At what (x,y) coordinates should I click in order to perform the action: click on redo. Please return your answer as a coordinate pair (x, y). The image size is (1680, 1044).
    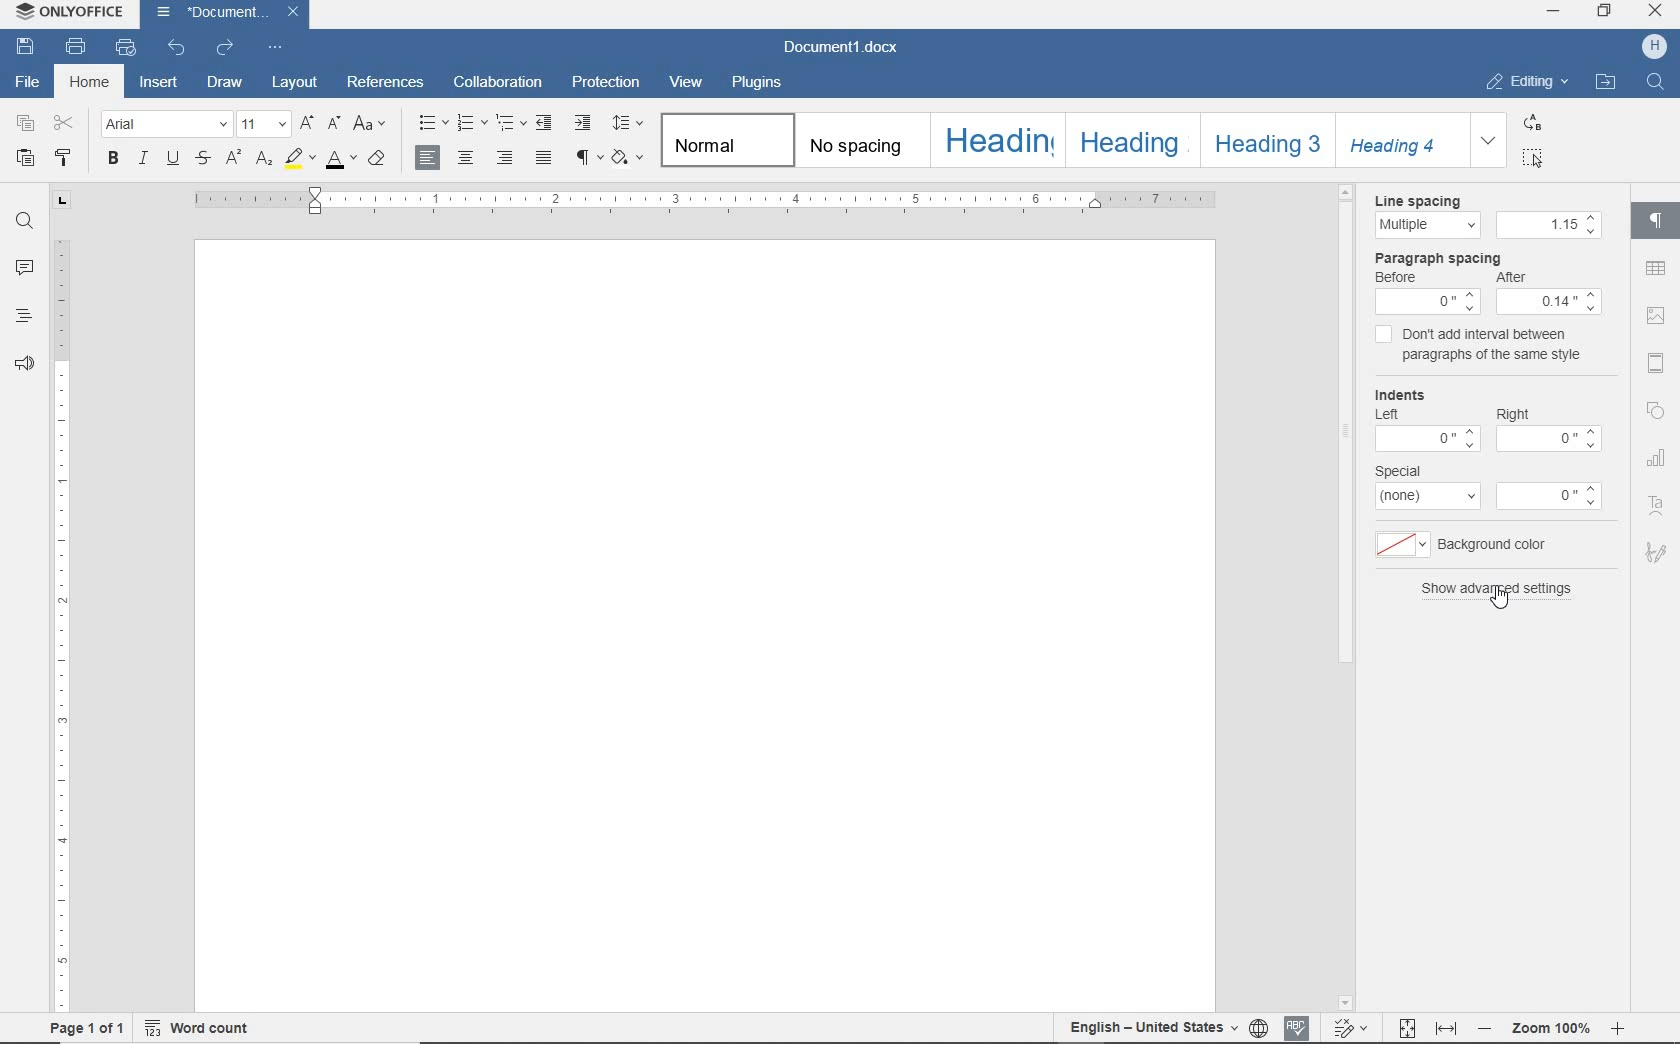
    Looking at the image, I should click on (226, 48).